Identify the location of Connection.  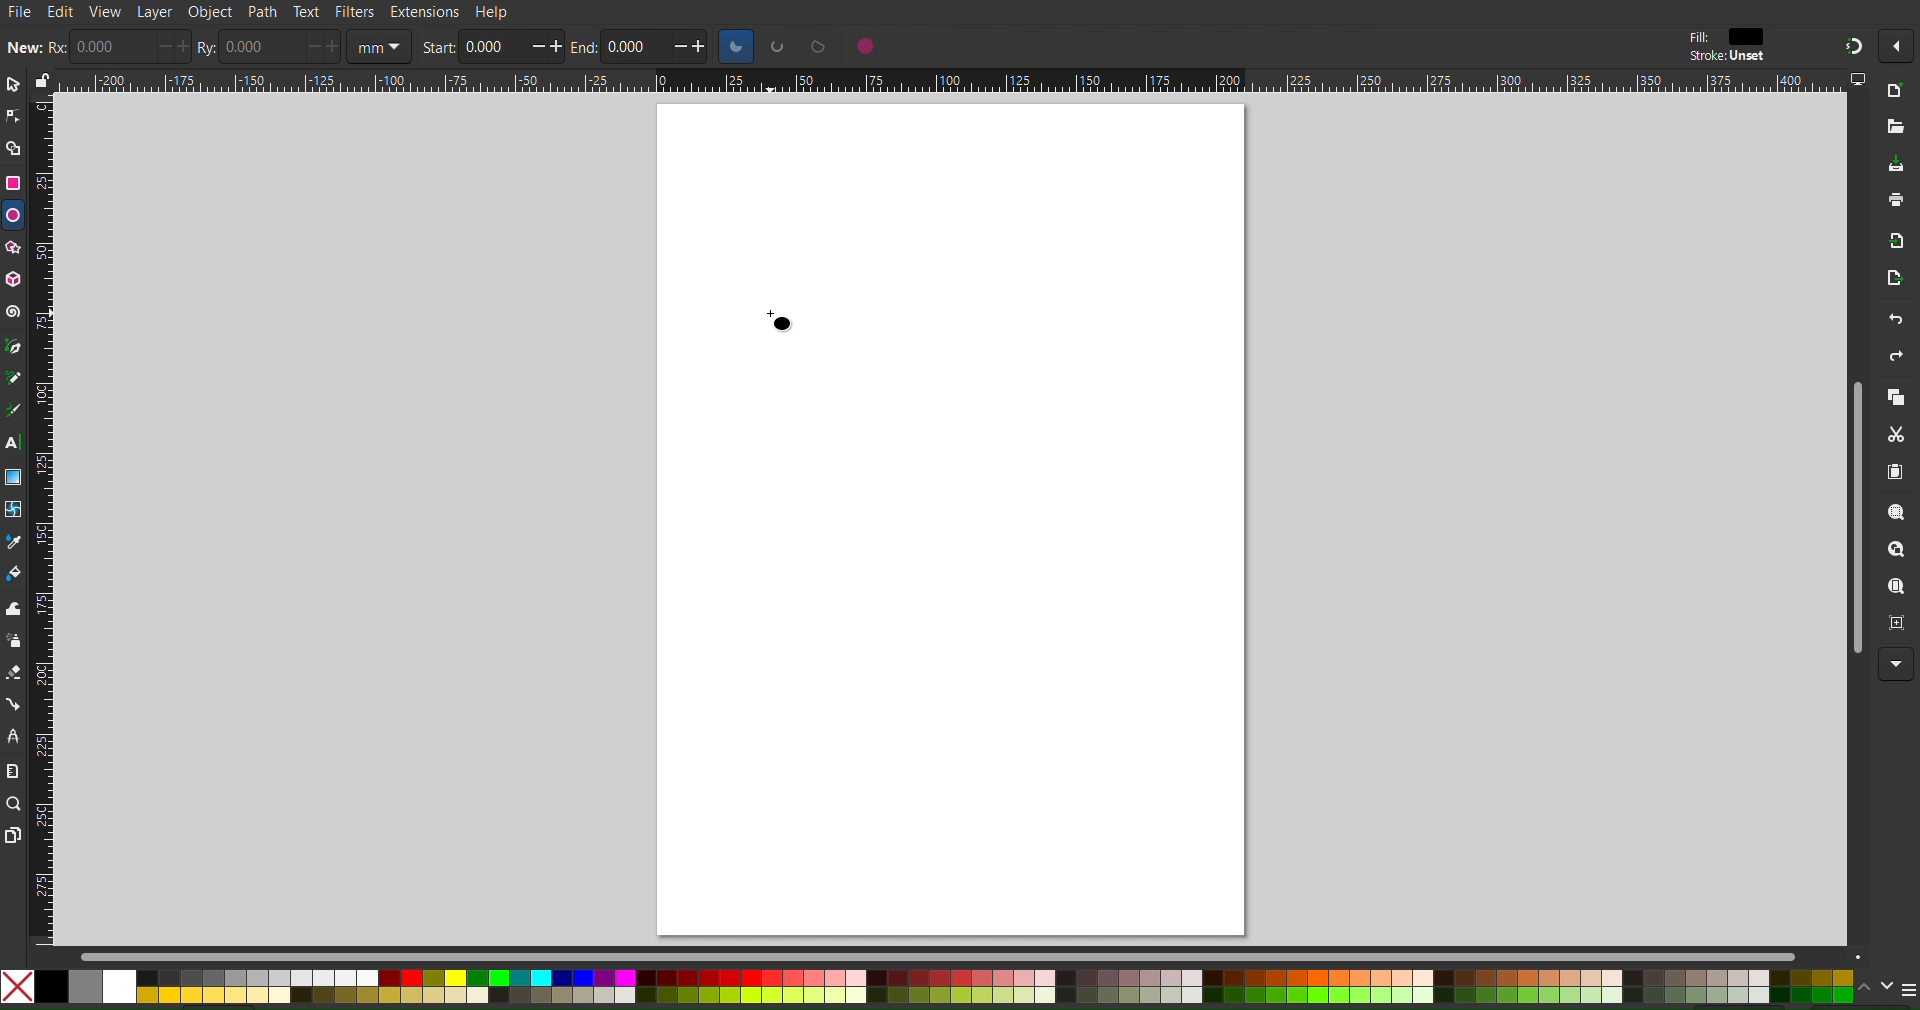
(13, 705).